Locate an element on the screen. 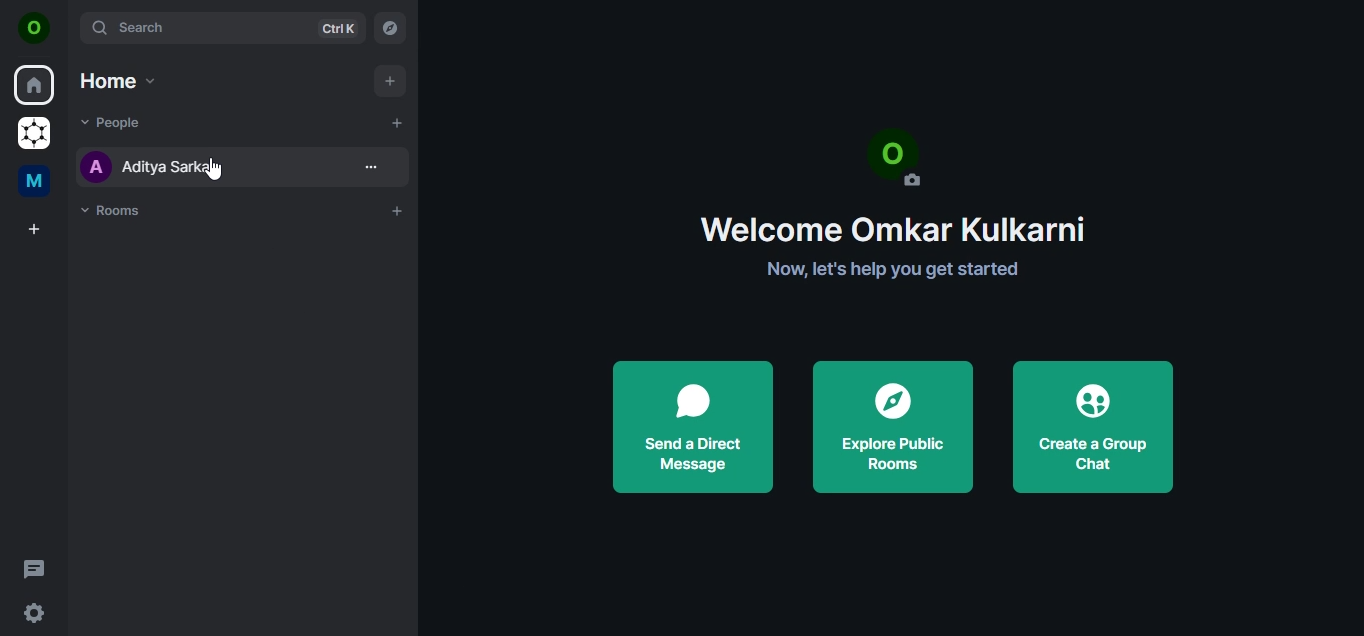 This screenshot has height=636, width=1364. quick settings is located at coordinates (34, 613).